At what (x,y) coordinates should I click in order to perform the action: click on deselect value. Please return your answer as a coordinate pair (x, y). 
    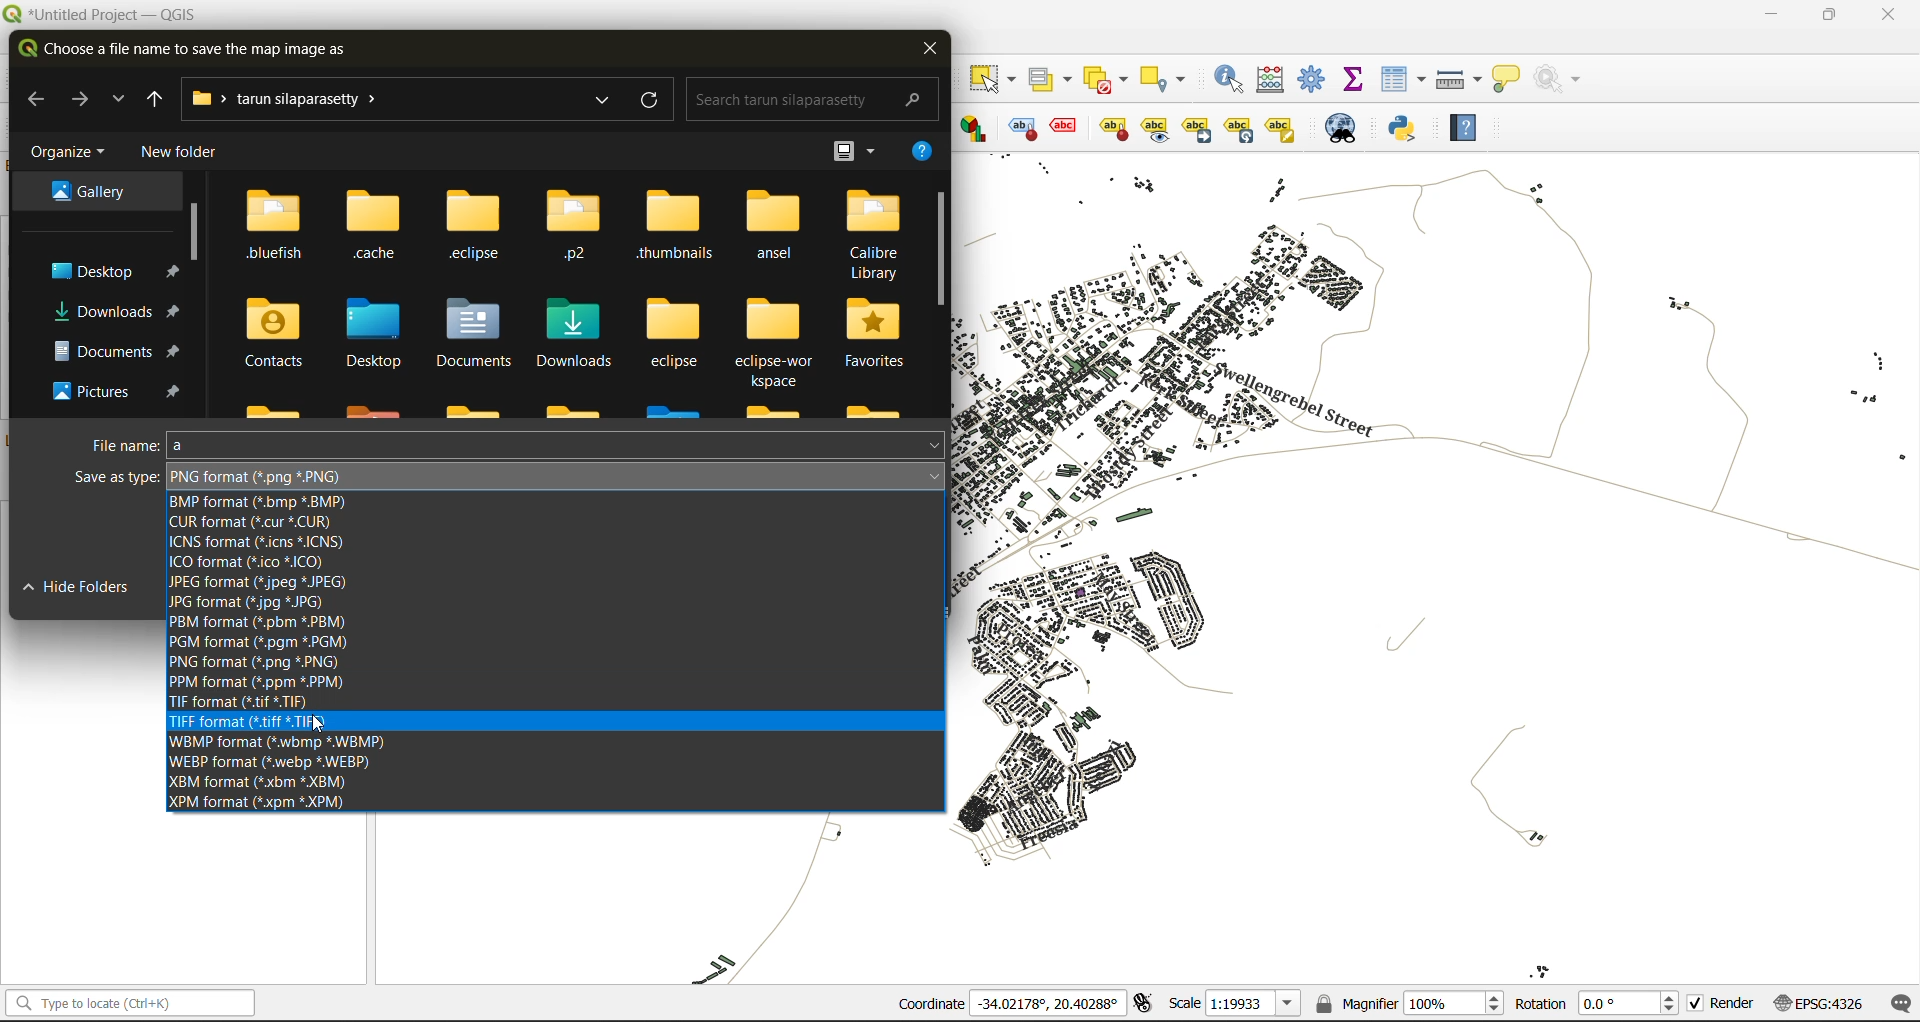
    Looking at the image, I should click on (1114, 77).